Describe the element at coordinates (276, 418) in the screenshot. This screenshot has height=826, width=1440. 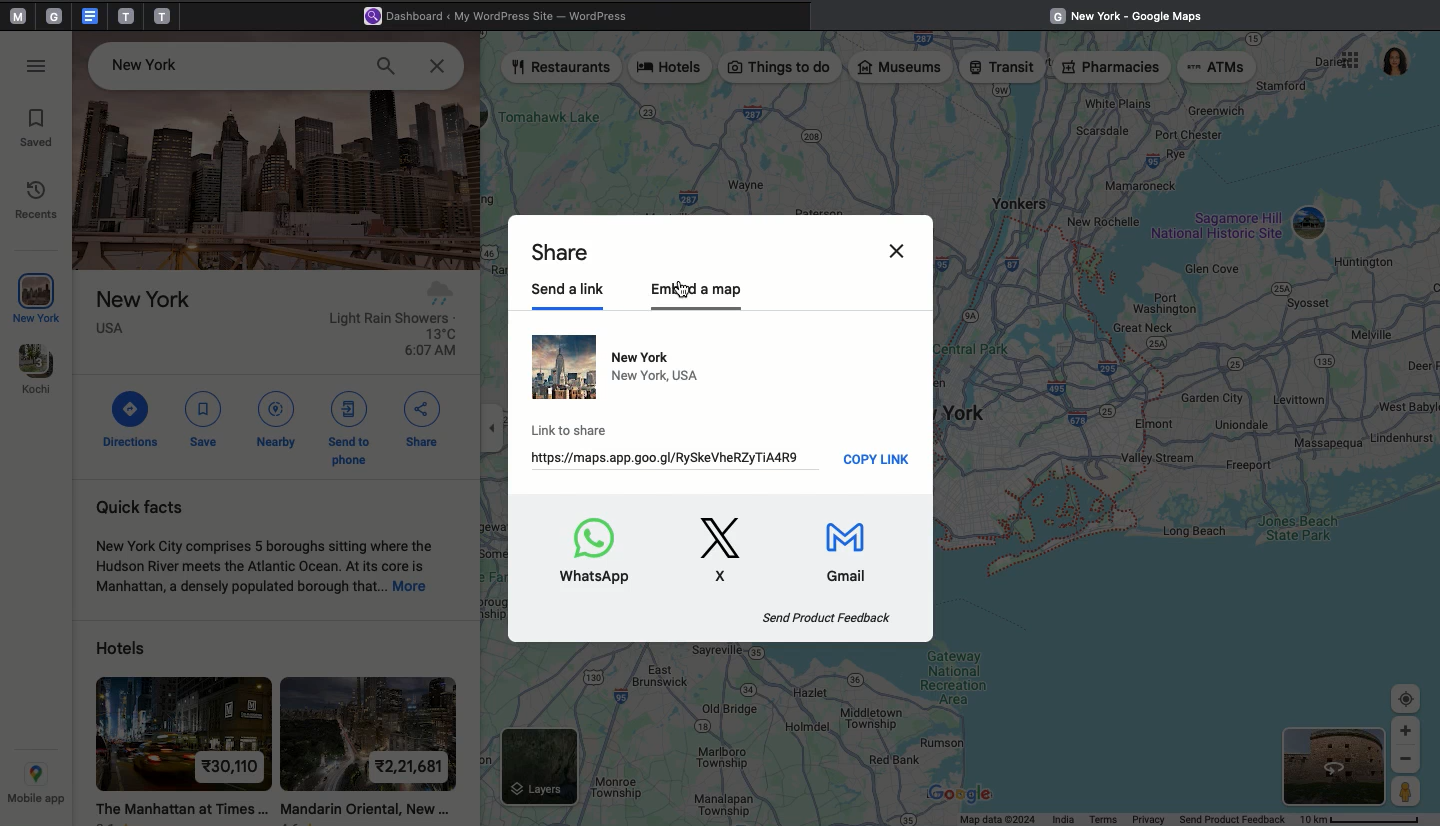
I see `Nearby` at that location.